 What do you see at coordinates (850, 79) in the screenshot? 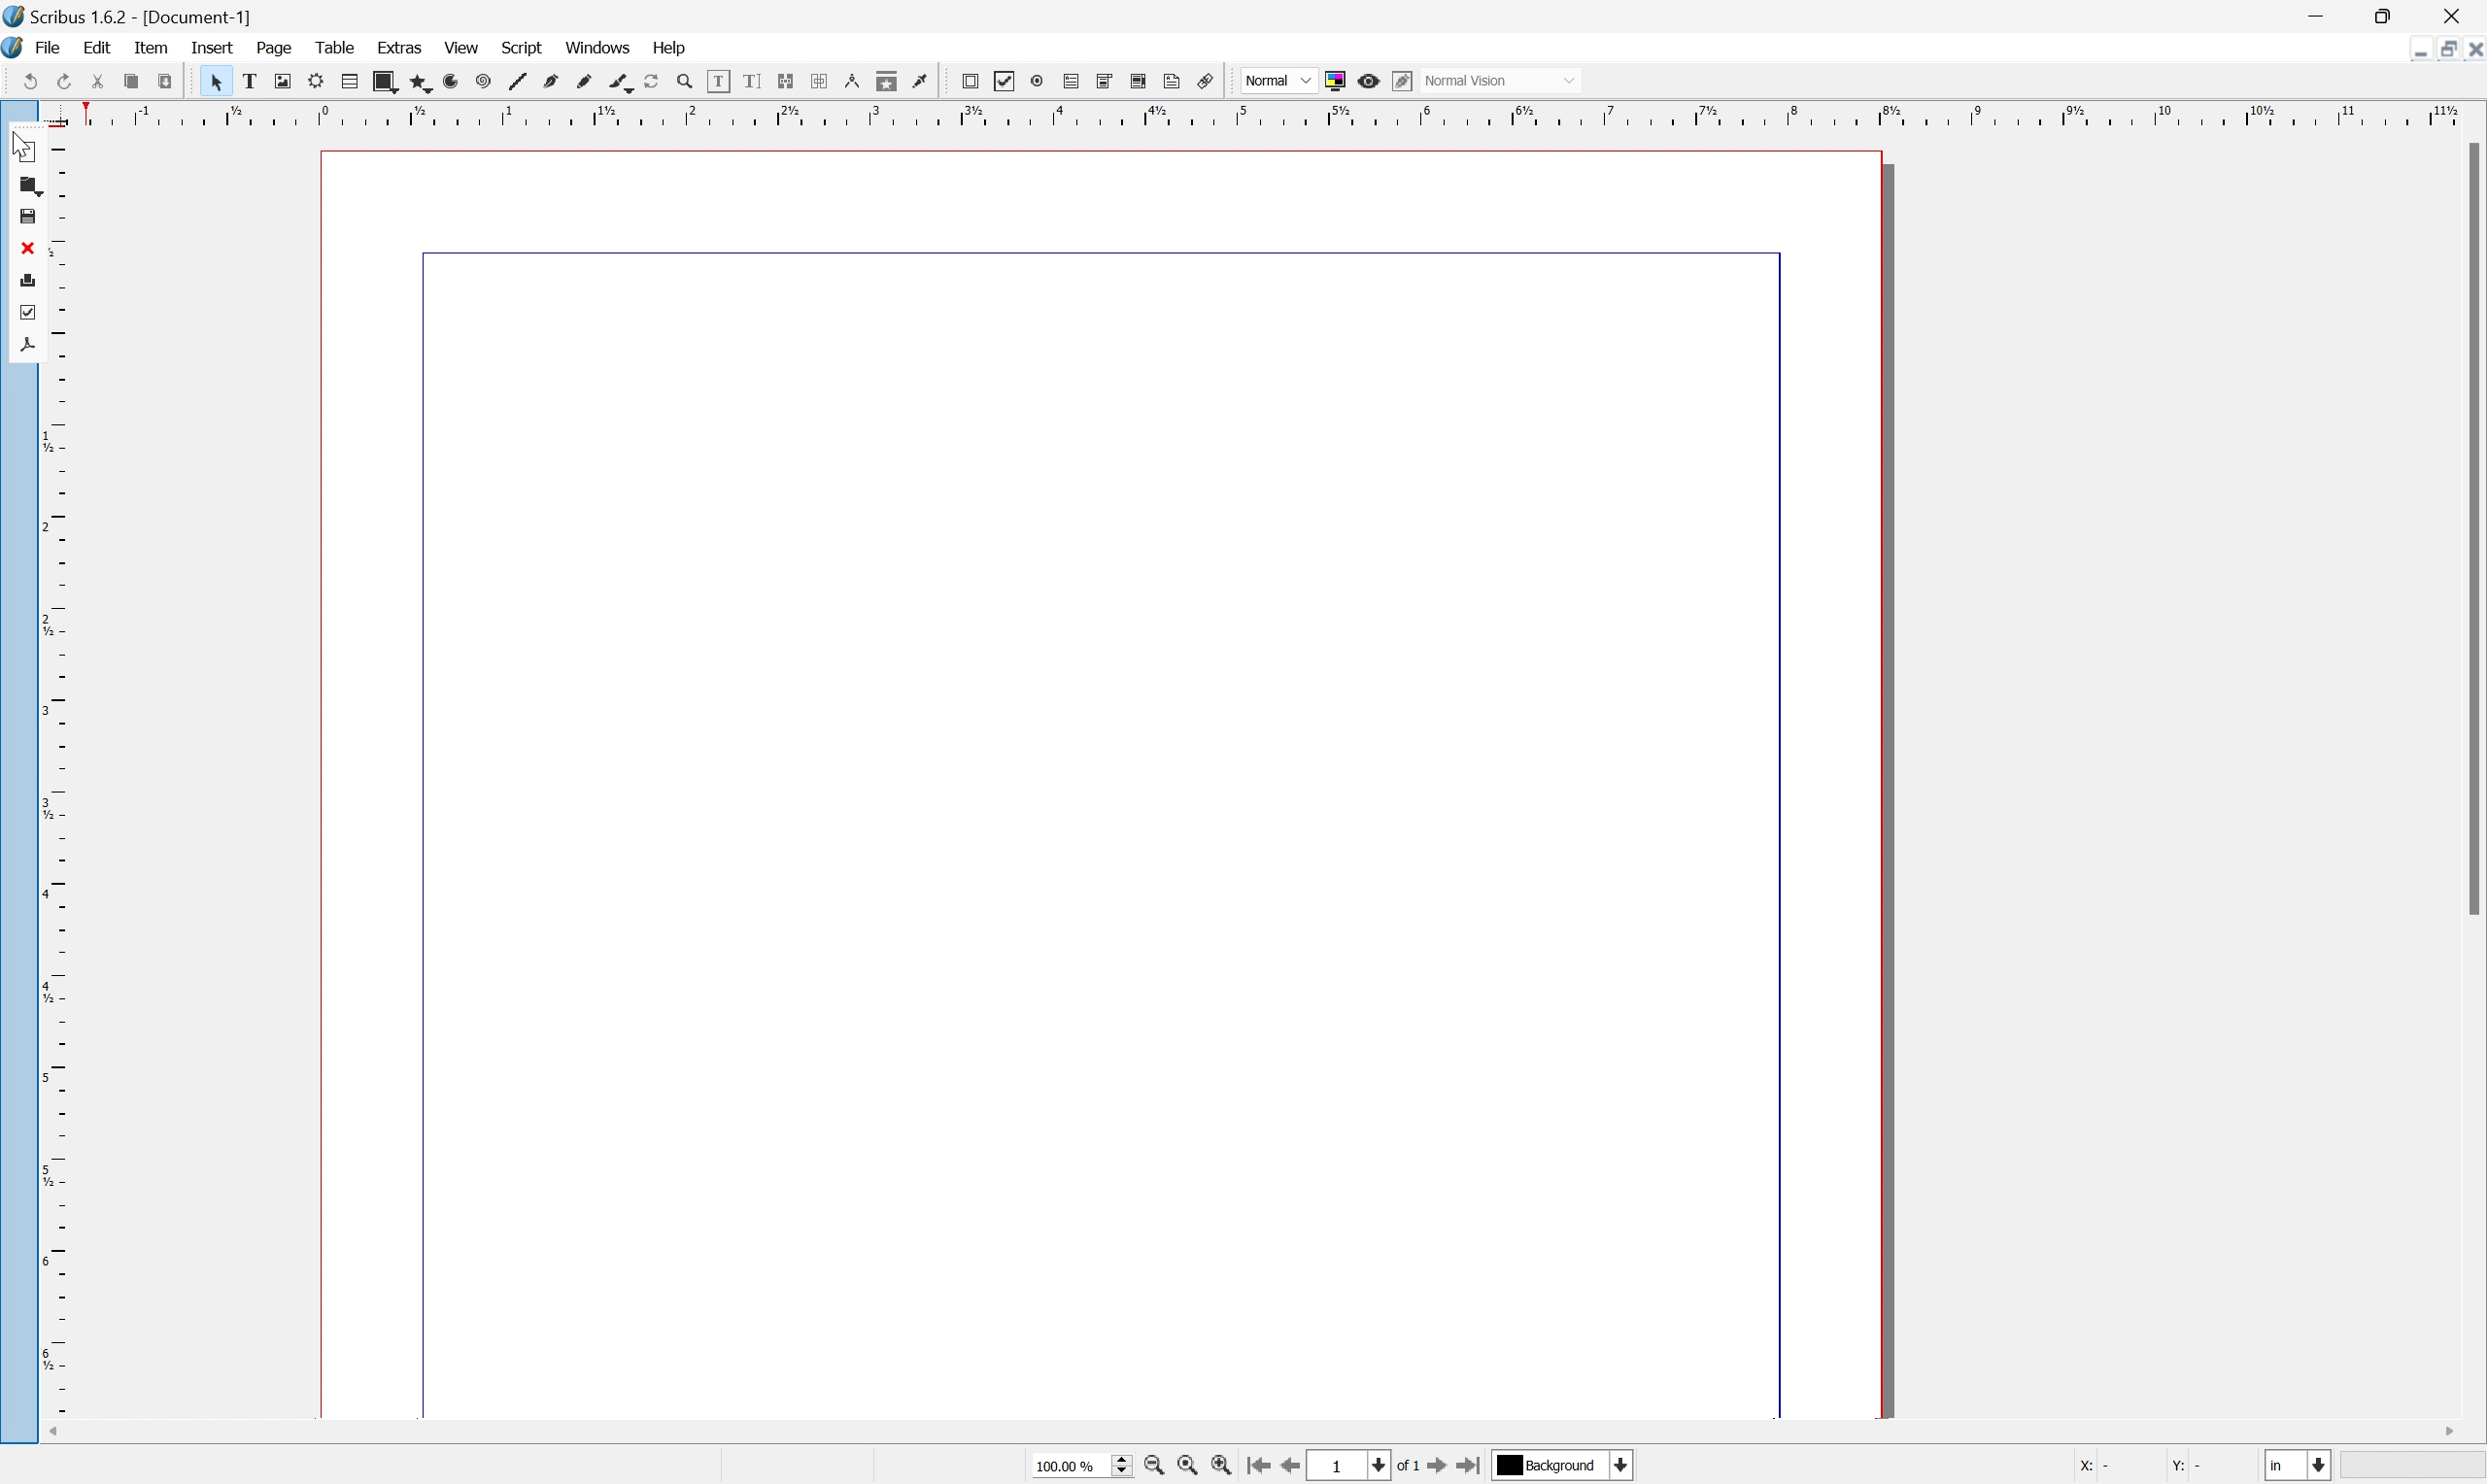
I see `calligraphy line` at bounding box center [850, 79].